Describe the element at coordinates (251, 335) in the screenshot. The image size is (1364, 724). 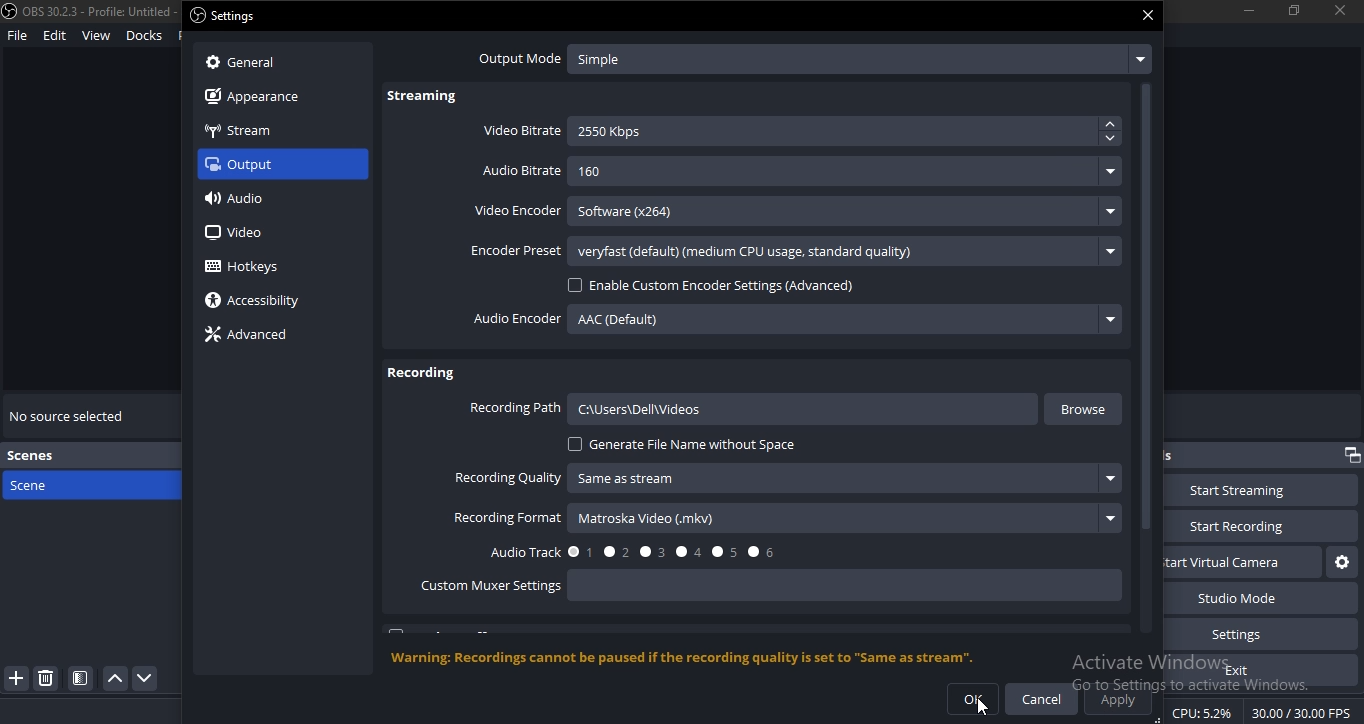
I see `advanced` at that location.